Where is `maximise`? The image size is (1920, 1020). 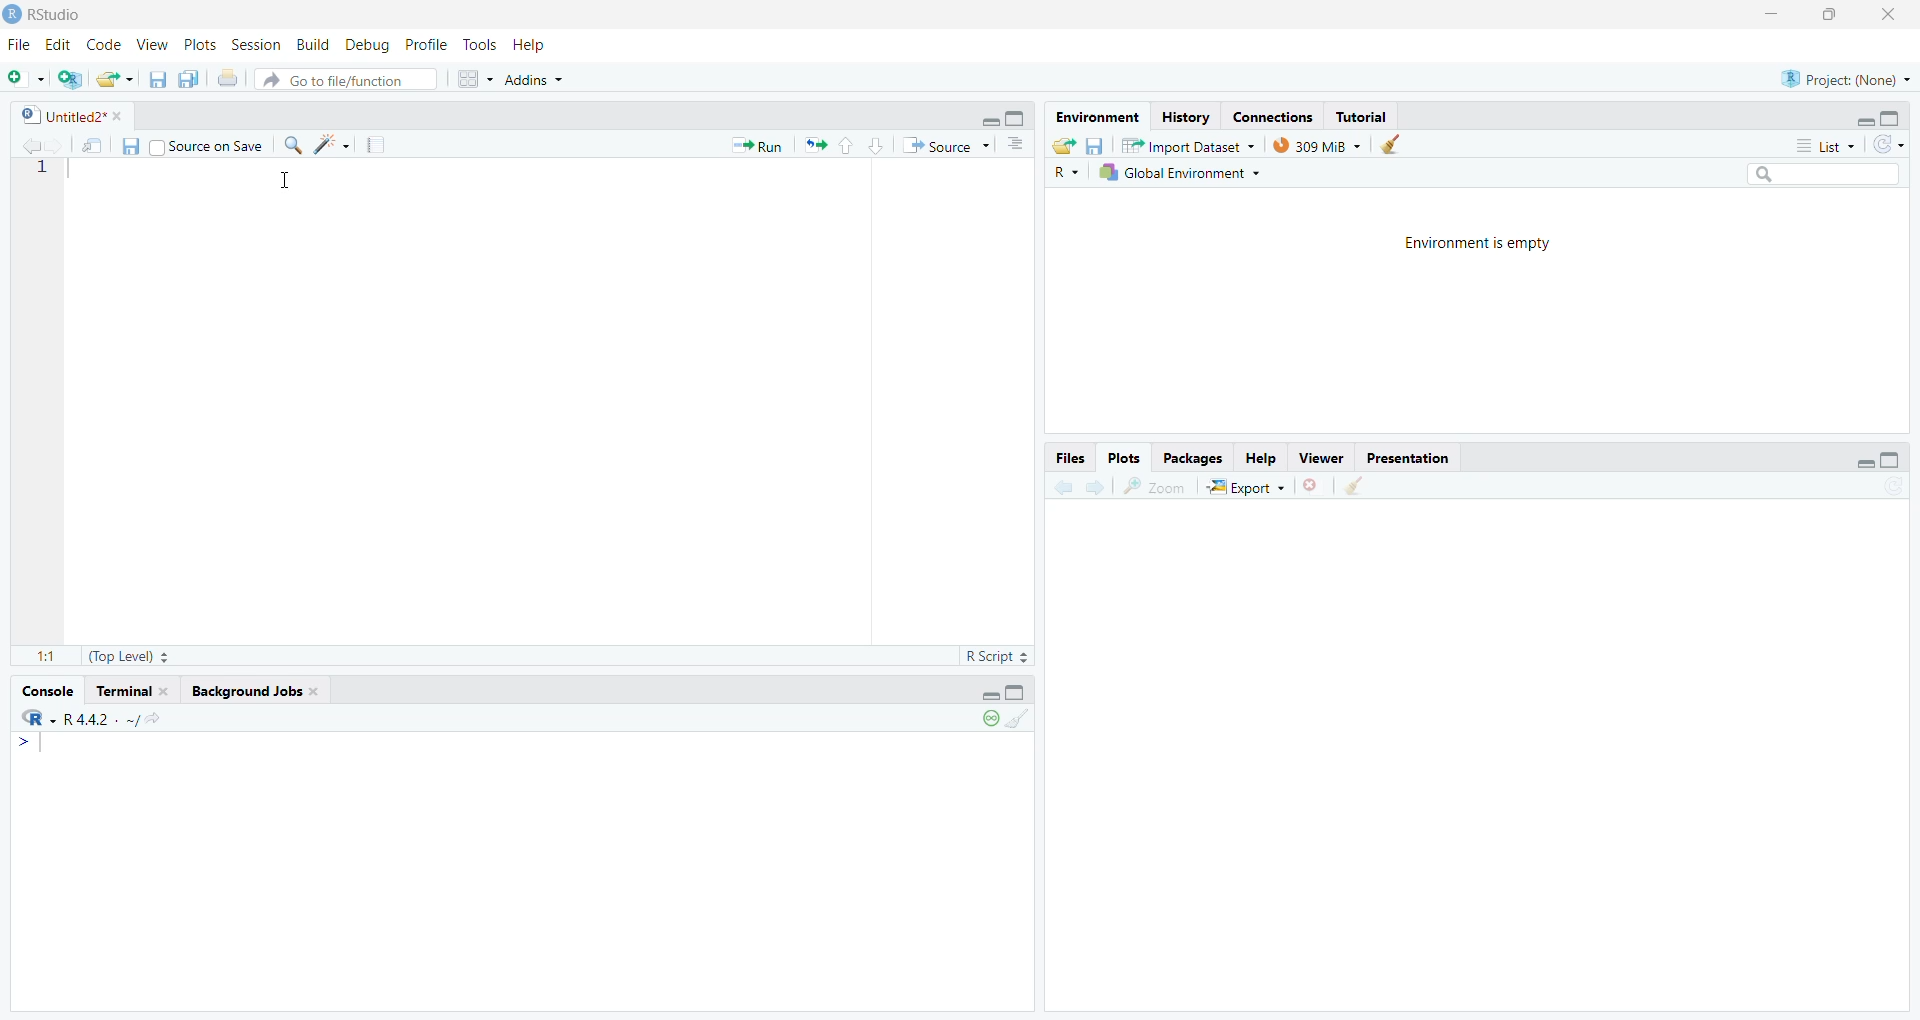 maximise is located at coordinates (1898, 117).